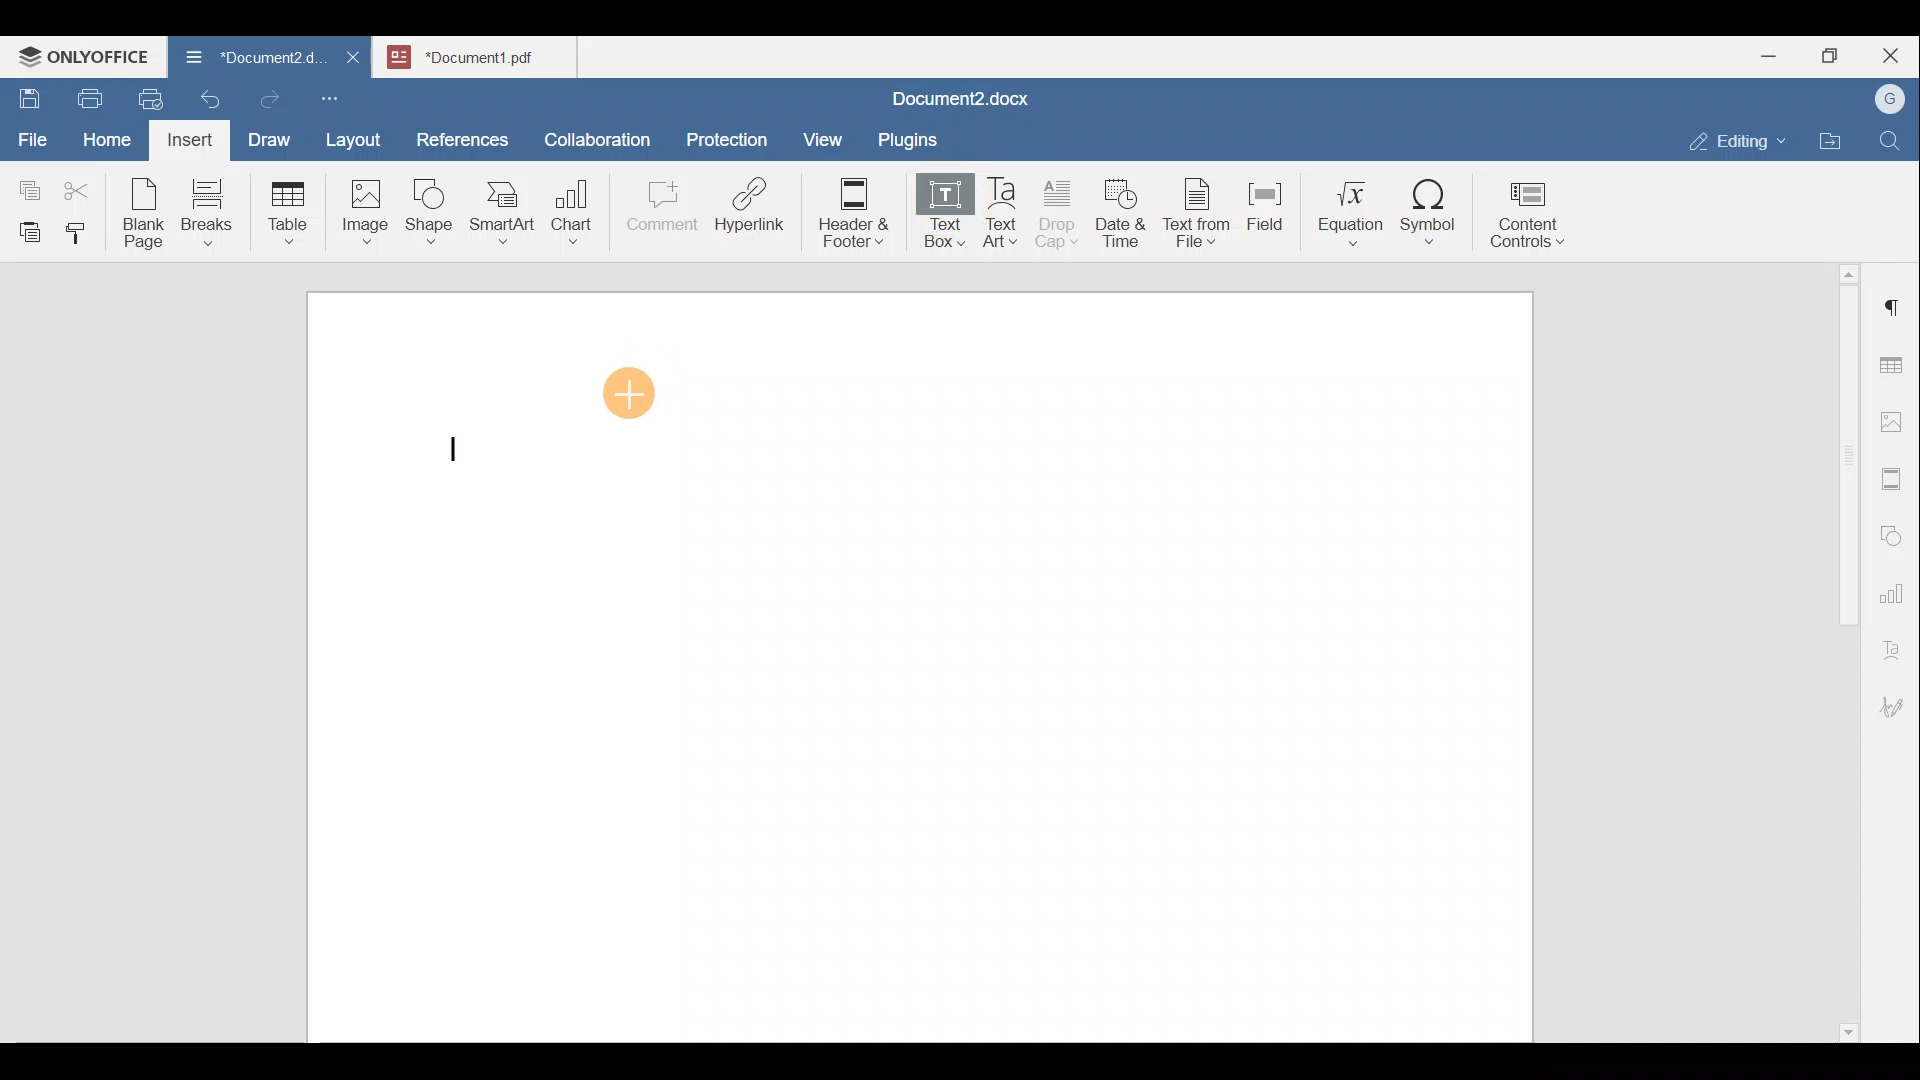 The width and height of the screenshot is (1920, 1080). I want to click on “Document pdf, so click(481, 56).